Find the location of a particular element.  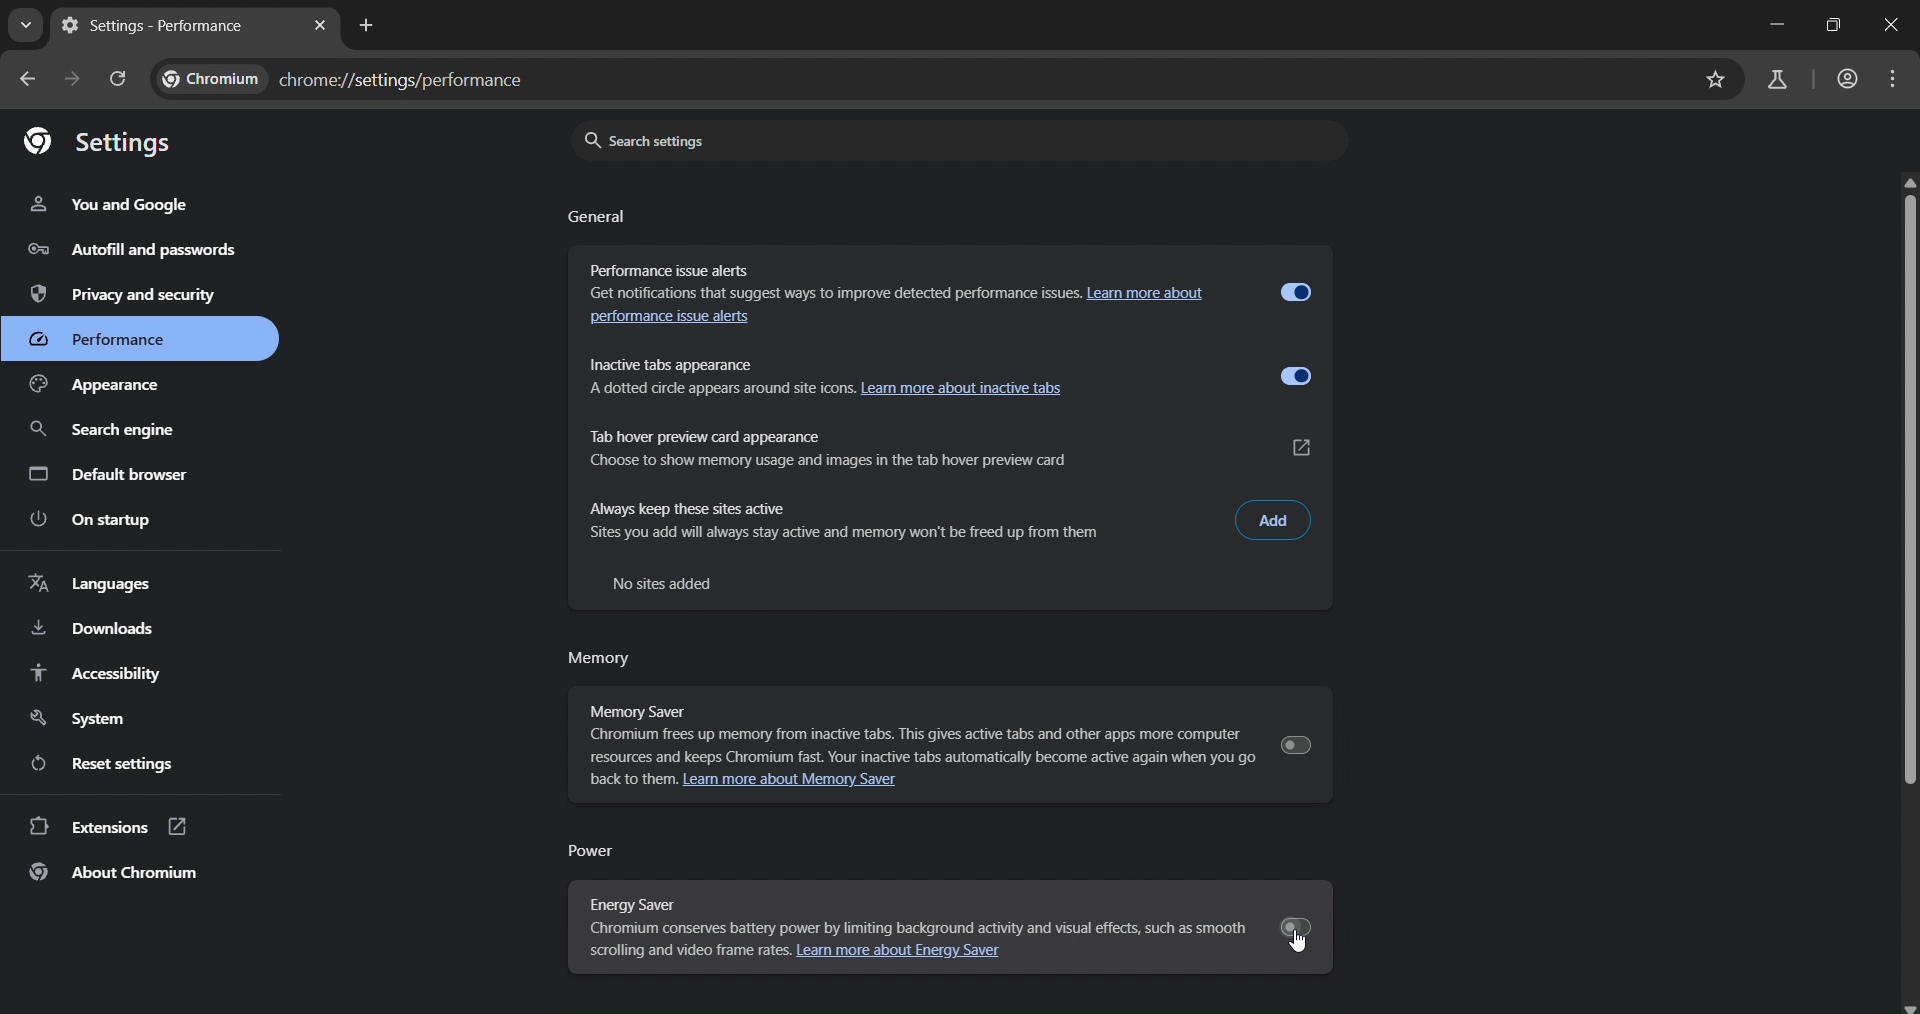

general is located at coordinates (599, 219).